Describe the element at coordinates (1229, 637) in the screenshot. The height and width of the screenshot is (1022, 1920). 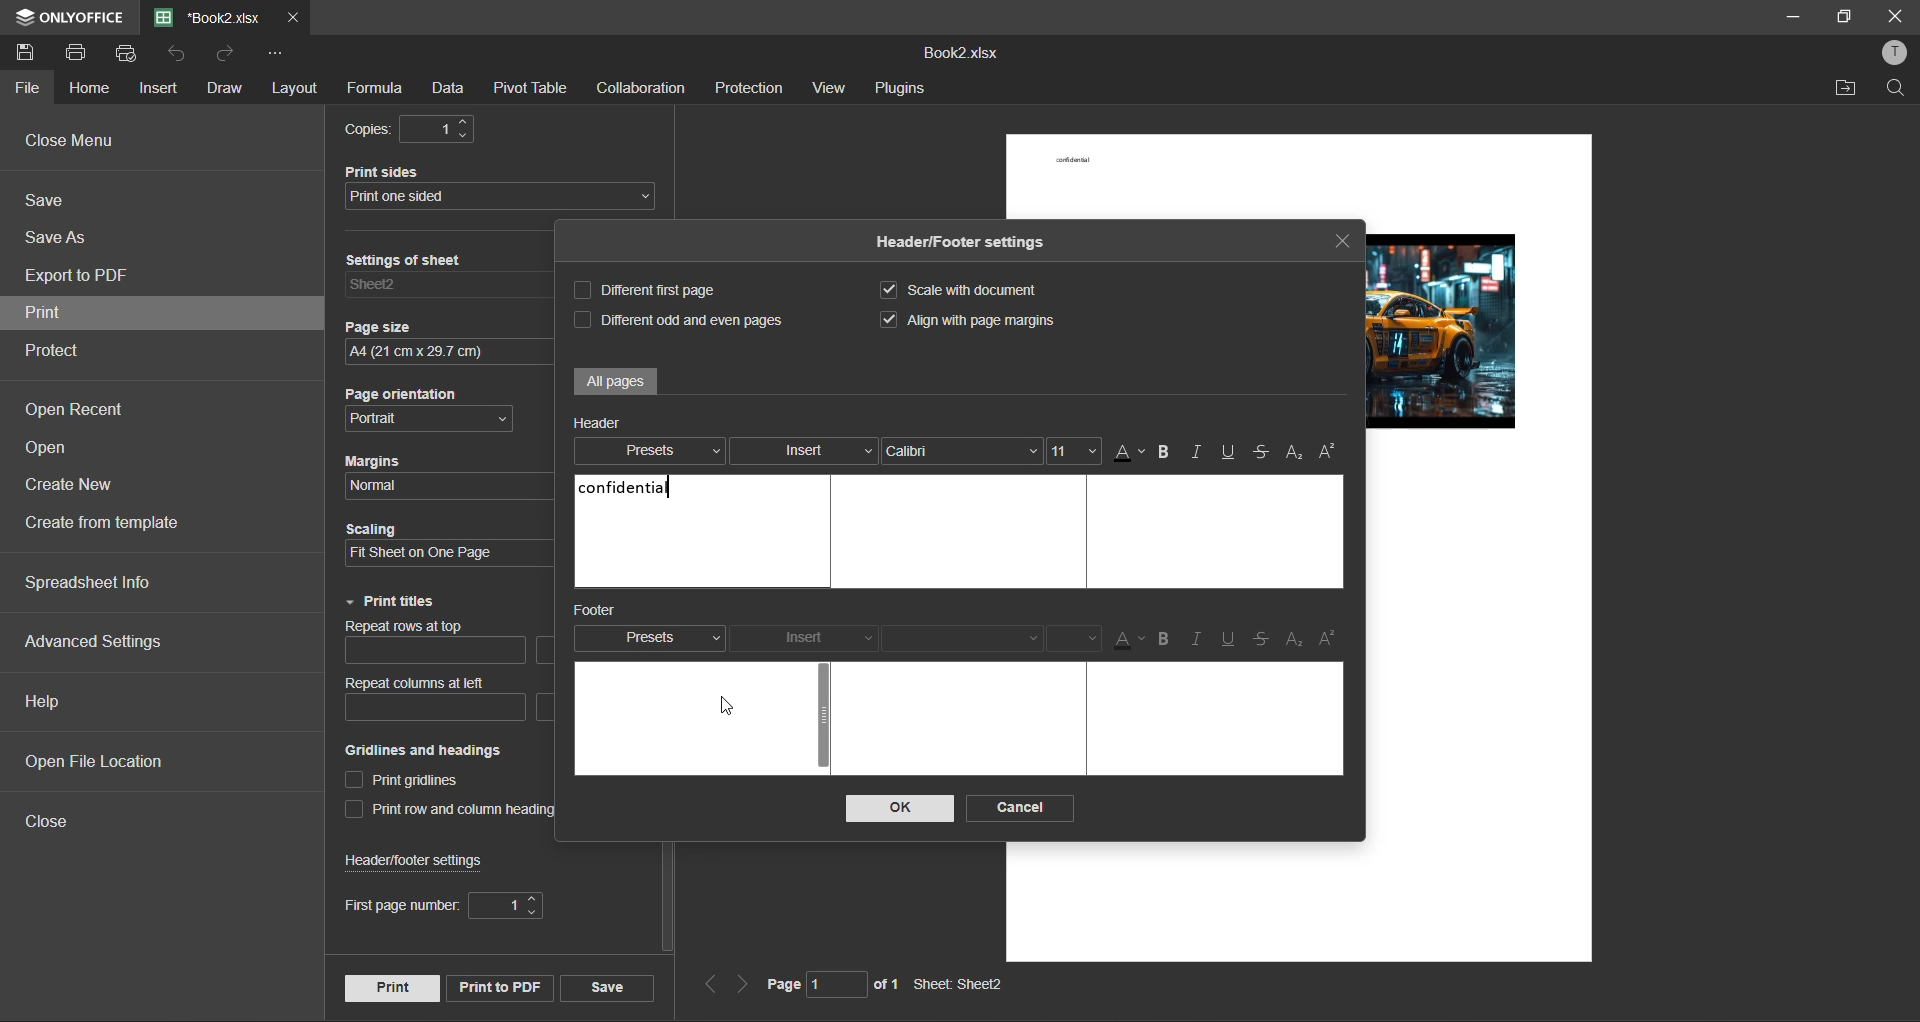
I see `underline` at that location.